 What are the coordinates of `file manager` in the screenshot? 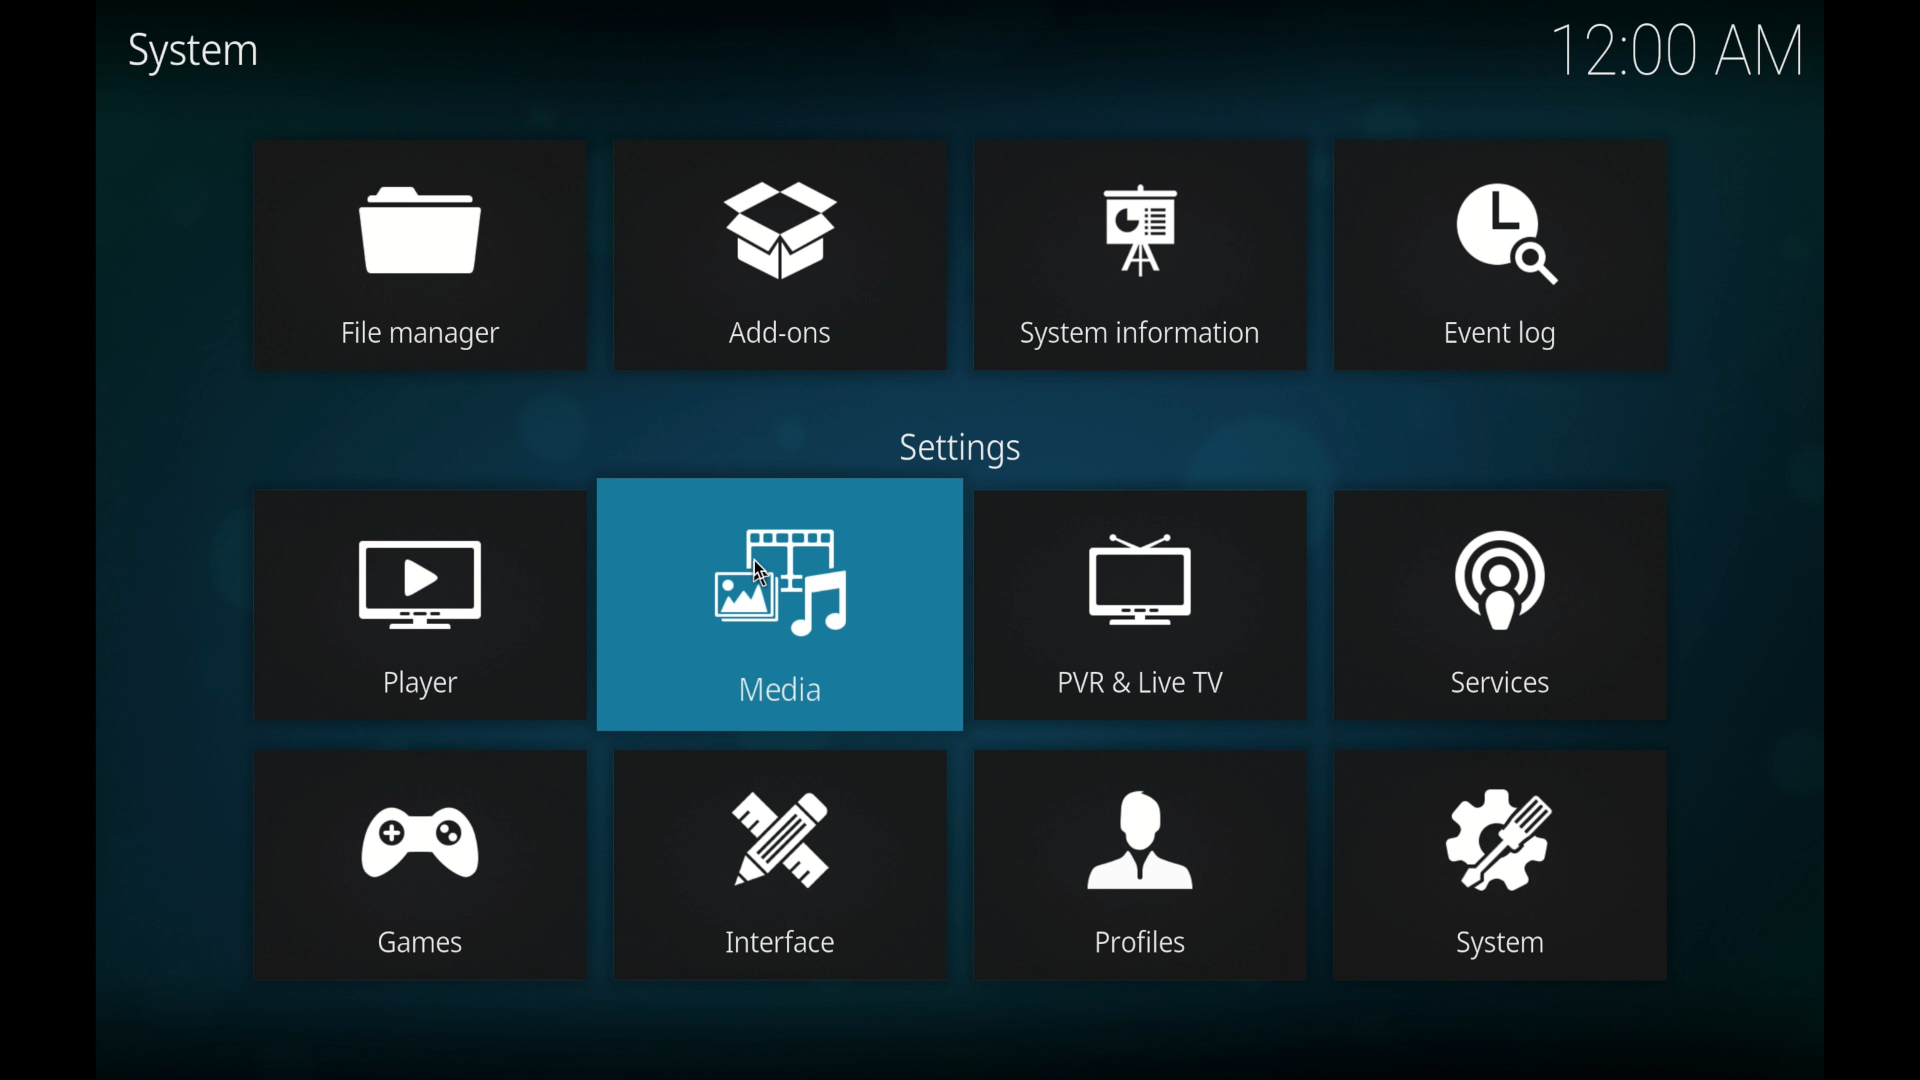 It's located at (416, 256).